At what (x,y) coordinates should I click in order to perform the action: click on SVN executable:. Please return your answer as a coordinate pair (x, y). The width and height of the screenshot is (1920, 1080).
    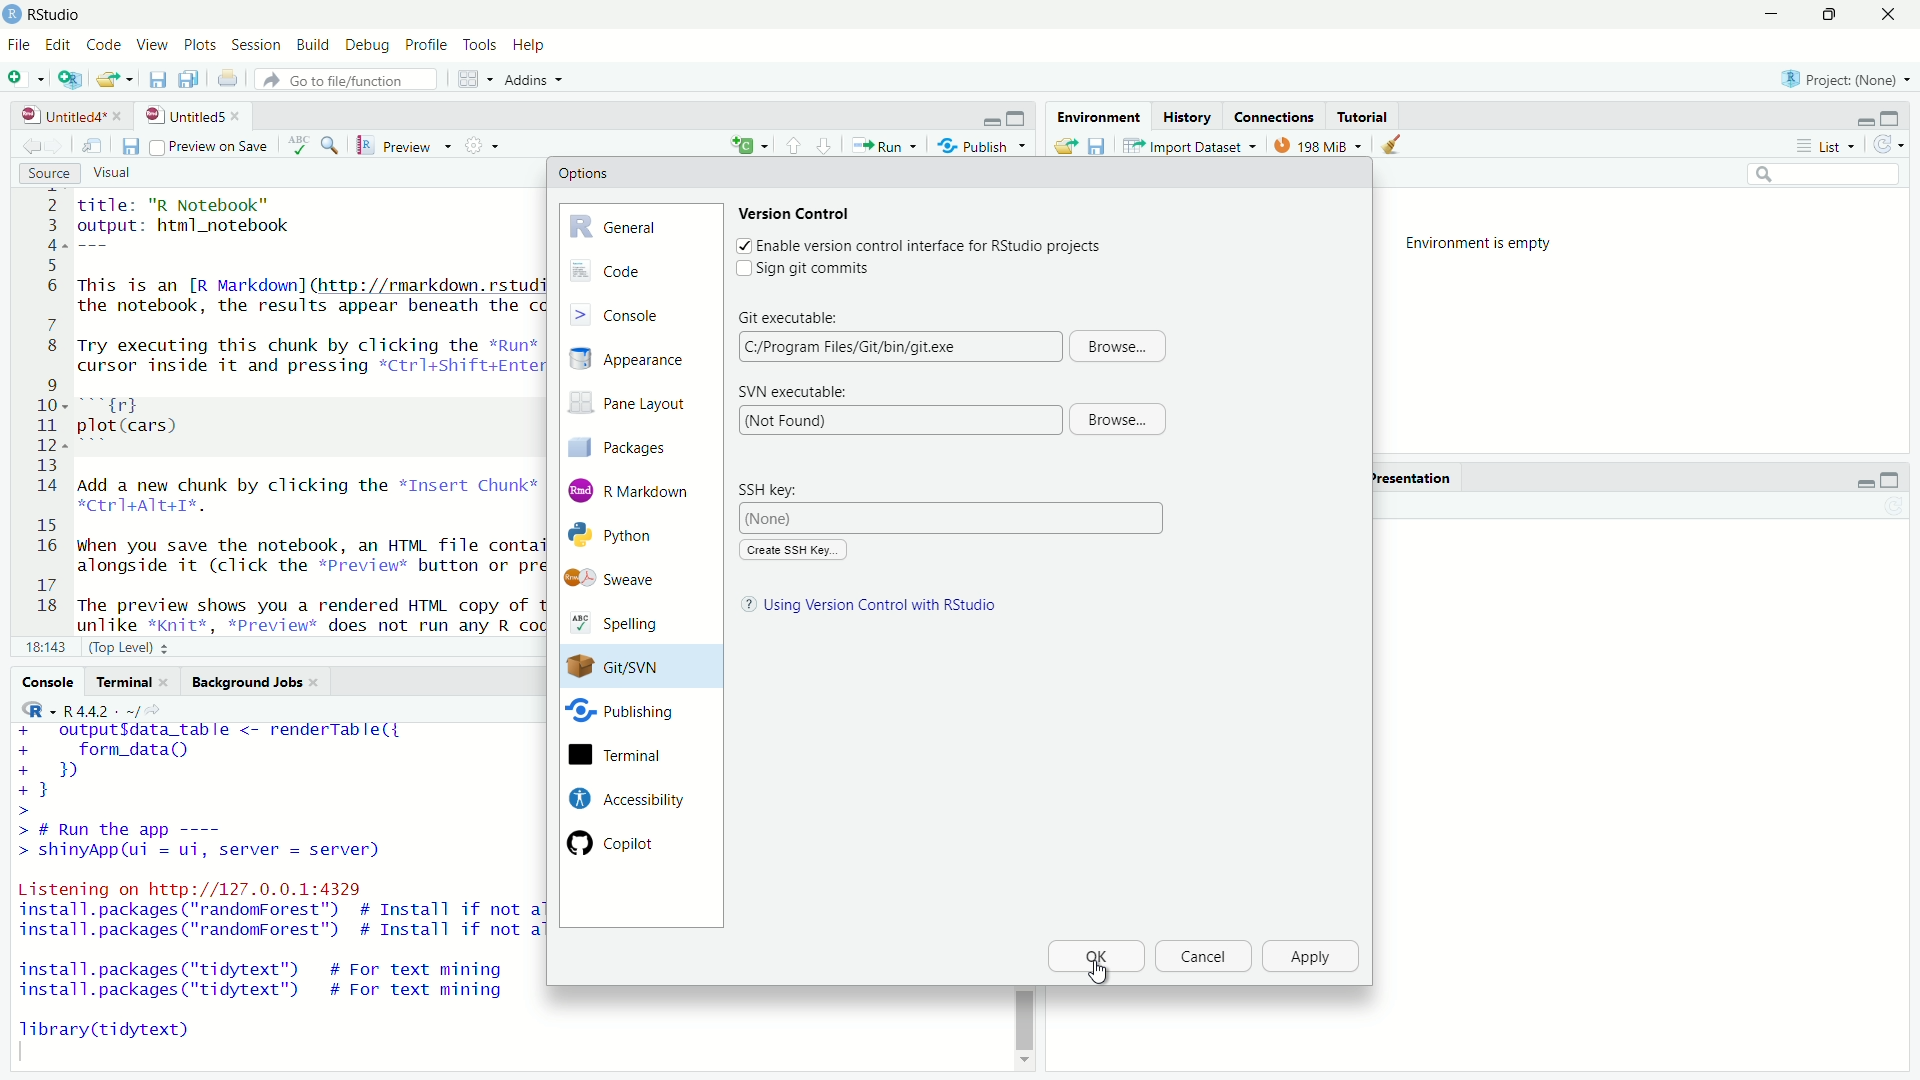
    Looking at the image, I should click on (792, 392).